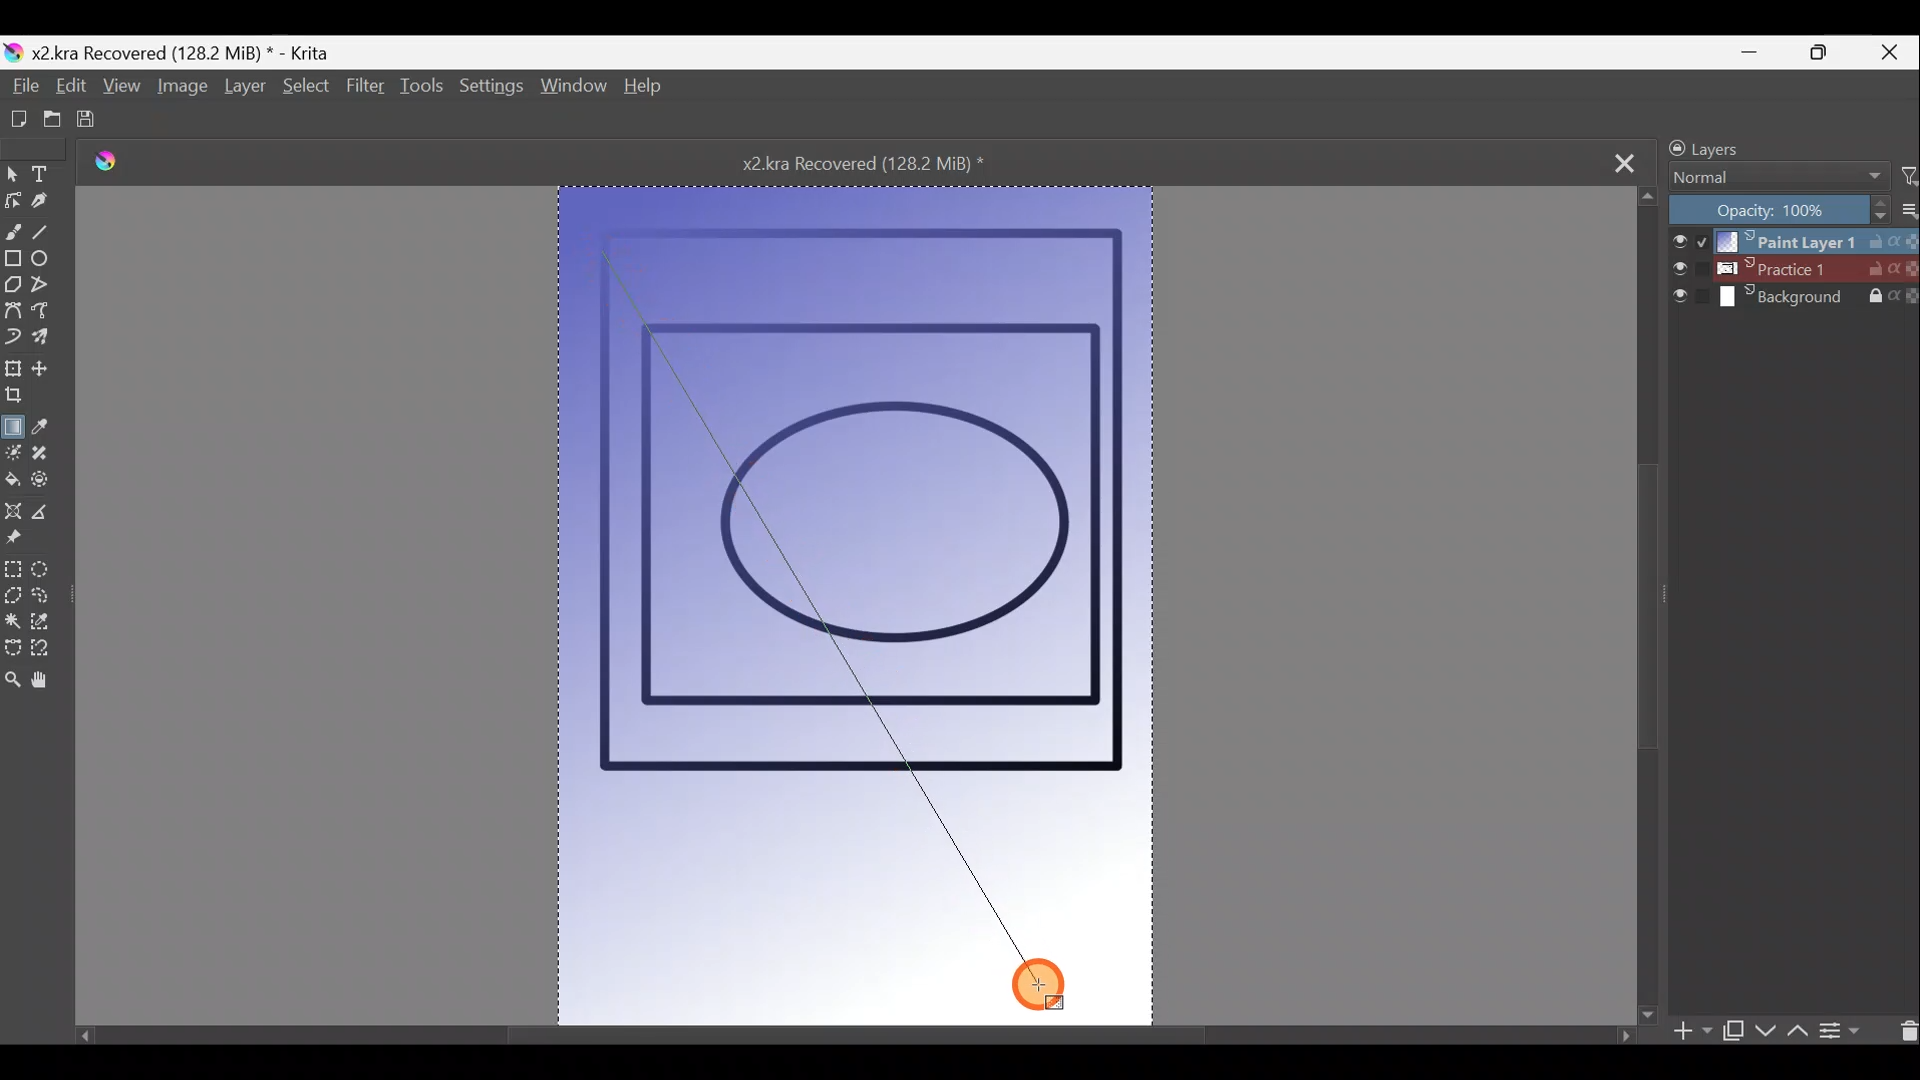 The image size is (1920, 1080). What do you see at coordinates (1849, 1029) in the screenshot?
I see `View/change layer properties` at bounding box center [1849, 1029].